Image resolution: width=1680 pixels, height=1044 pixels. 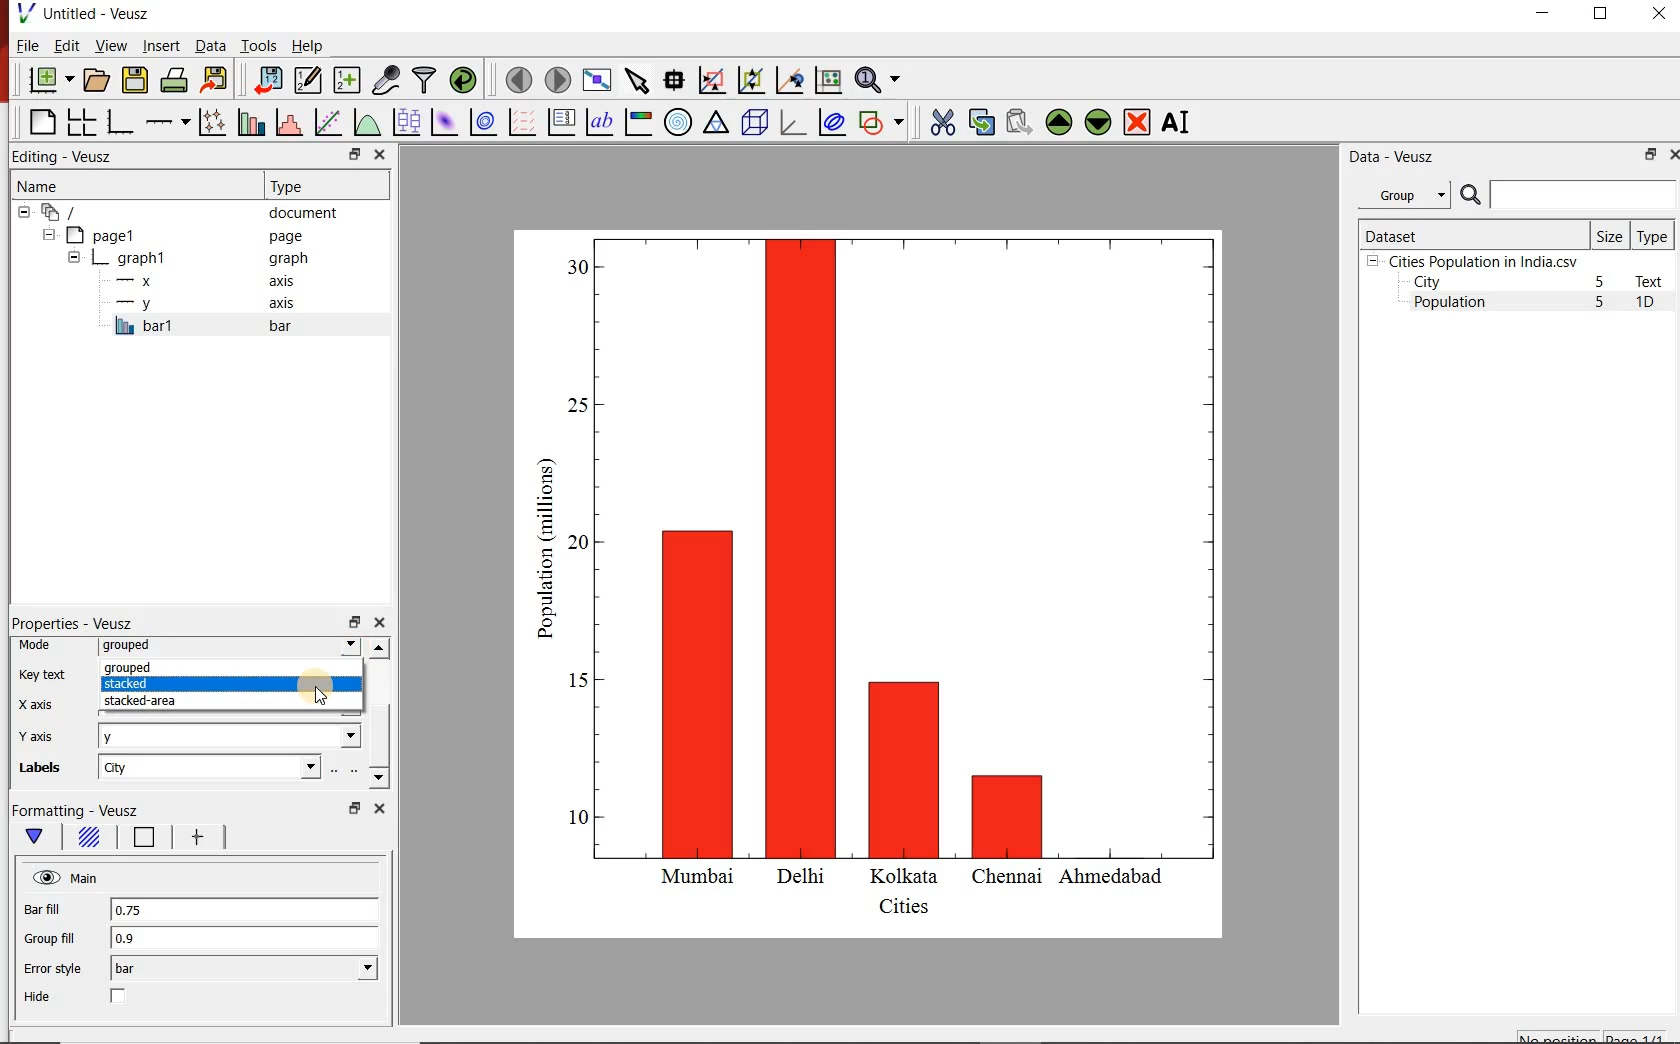 I want to click on Ternary graph, so click(x=716, y=123).